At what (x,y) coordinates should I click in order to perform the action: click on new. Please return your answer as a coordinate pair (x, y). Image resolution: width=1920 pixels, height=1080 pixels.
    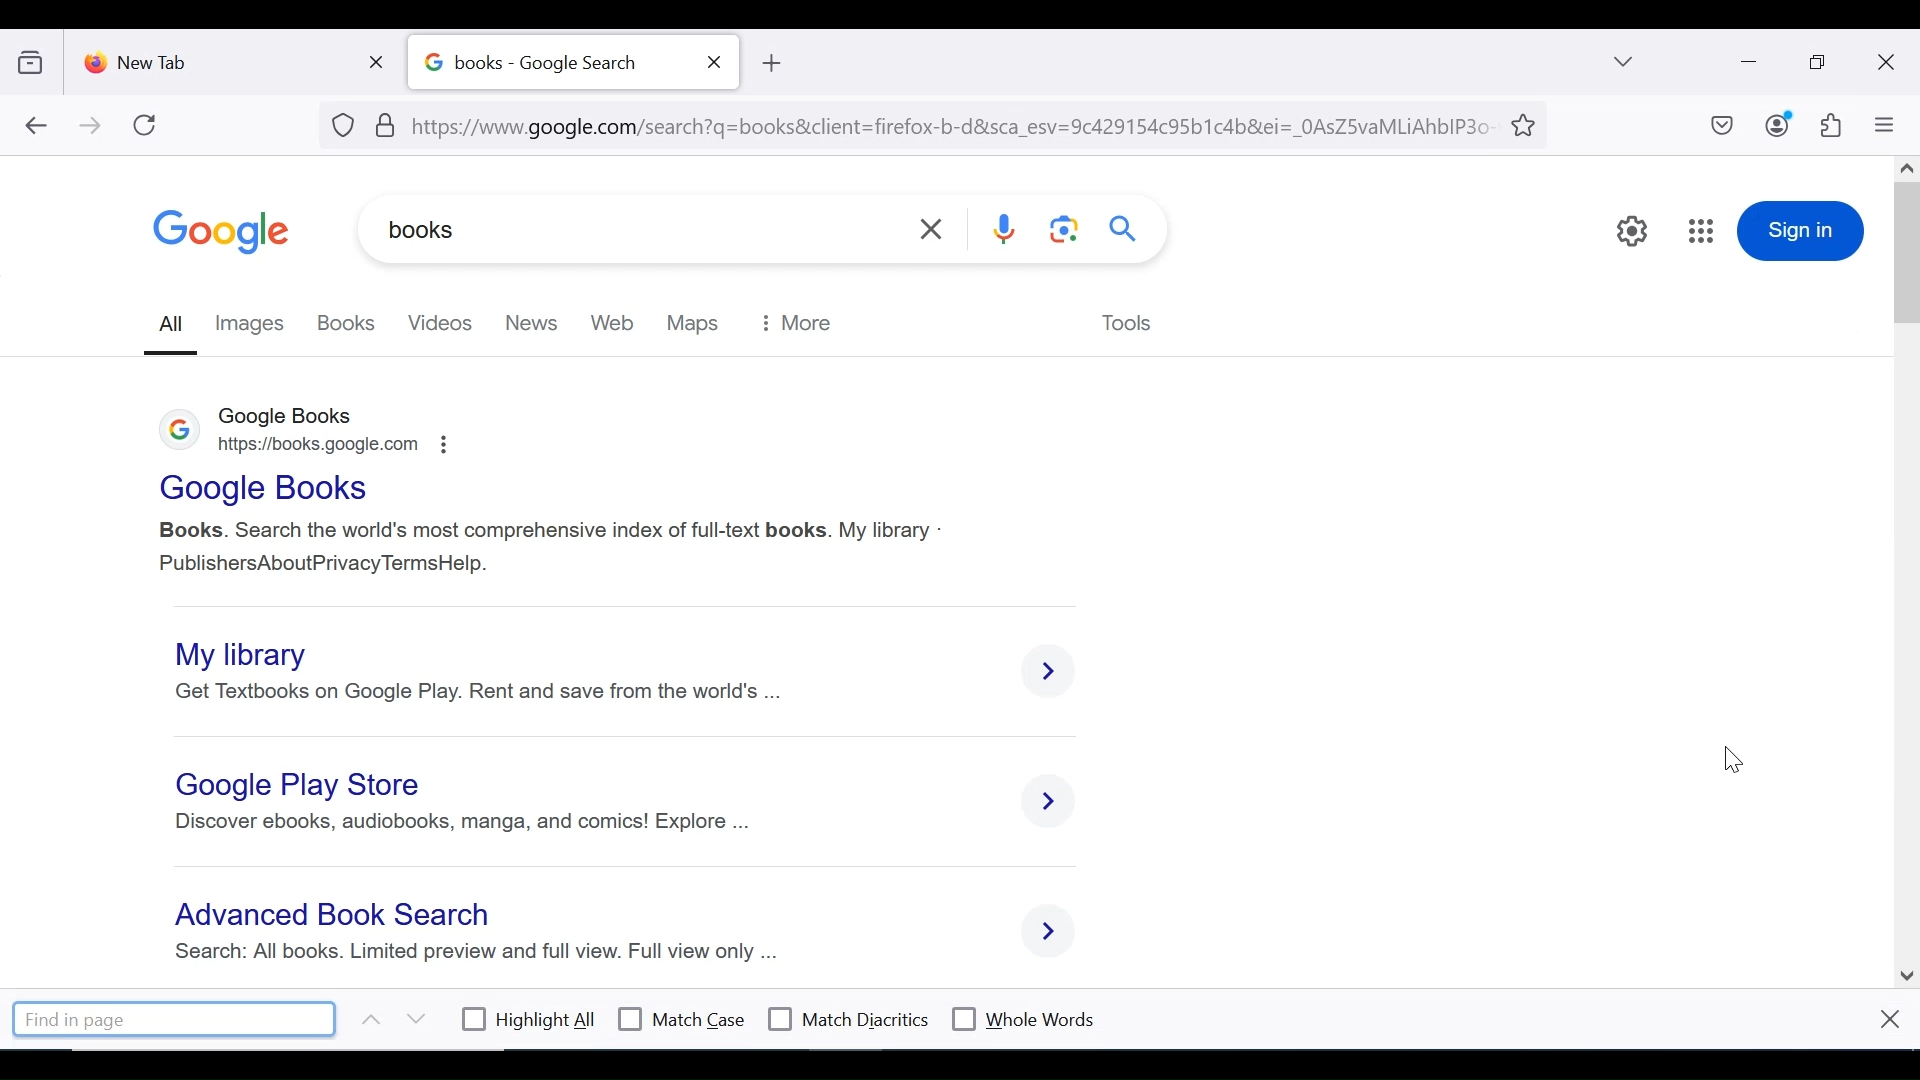
    Looking at the image, I should click on (530, 321).